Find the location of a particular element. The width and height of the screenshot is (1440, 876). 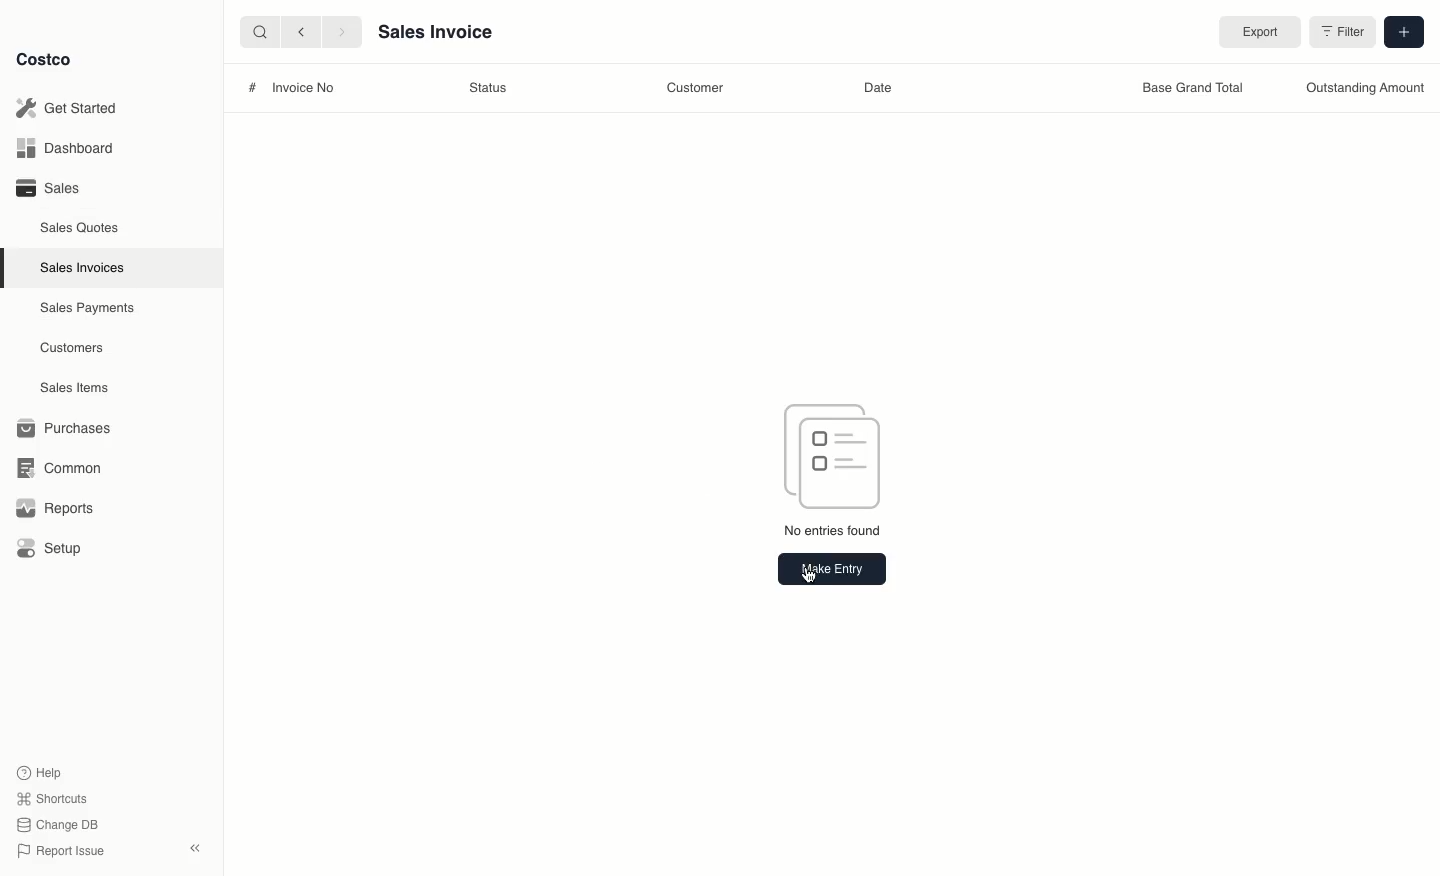

forward is located at coordinates (339, 31).